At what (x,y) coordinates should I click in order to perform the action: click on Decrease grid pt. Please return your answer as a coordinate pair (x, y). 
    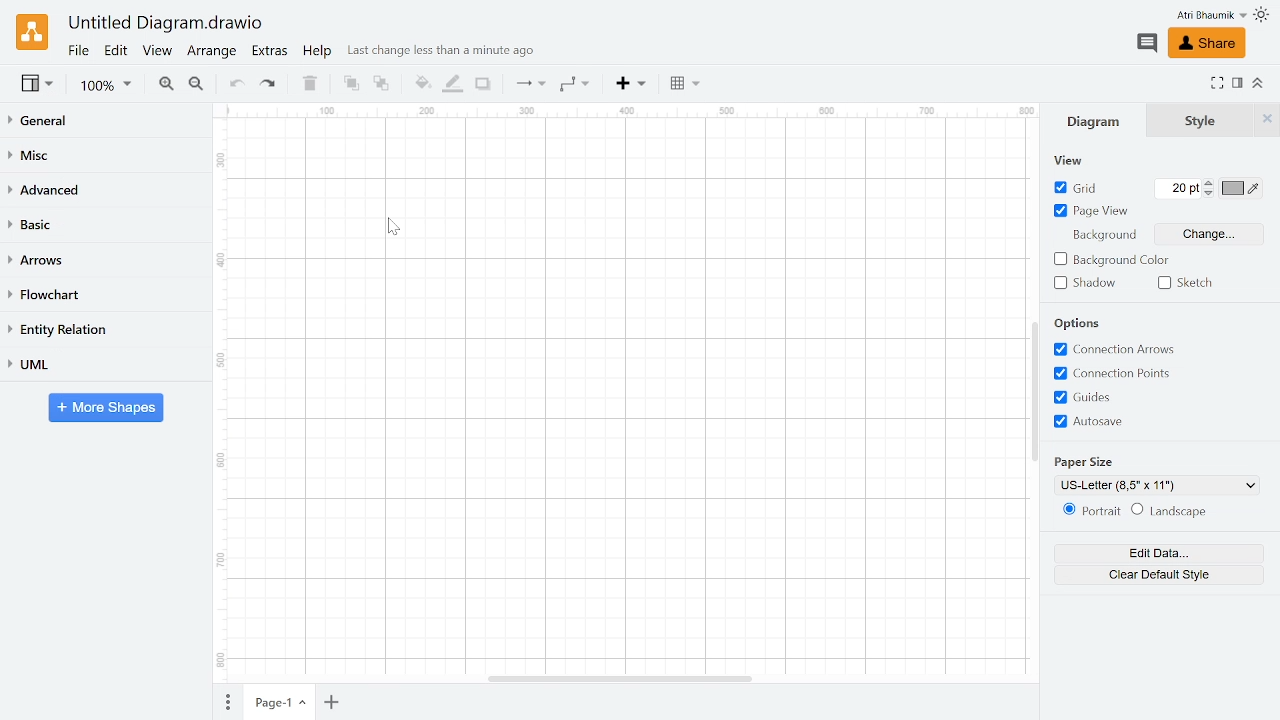
    Looking at the image, I should click on (1210, 195).